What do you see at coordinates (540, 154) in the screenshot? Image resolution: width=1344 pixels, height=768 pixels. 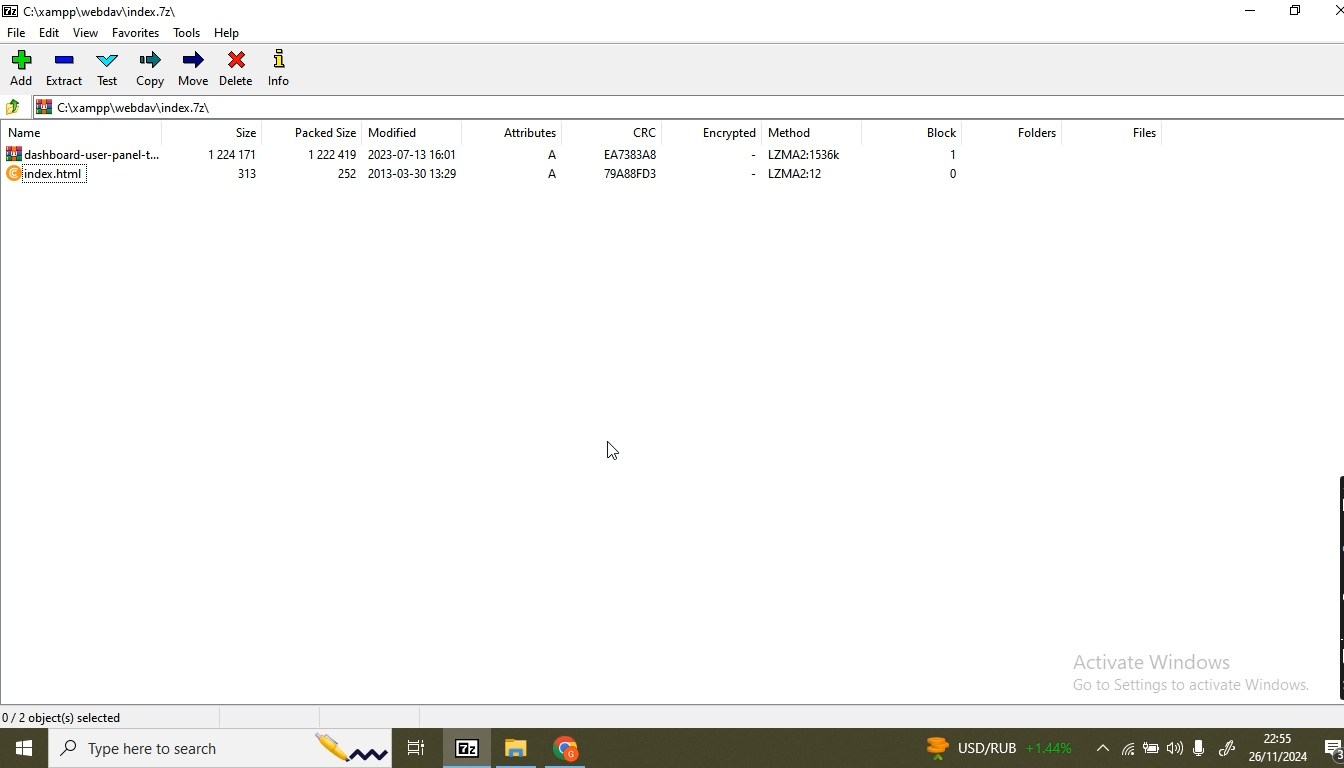 I see `a` at bounding box center [540, 154].